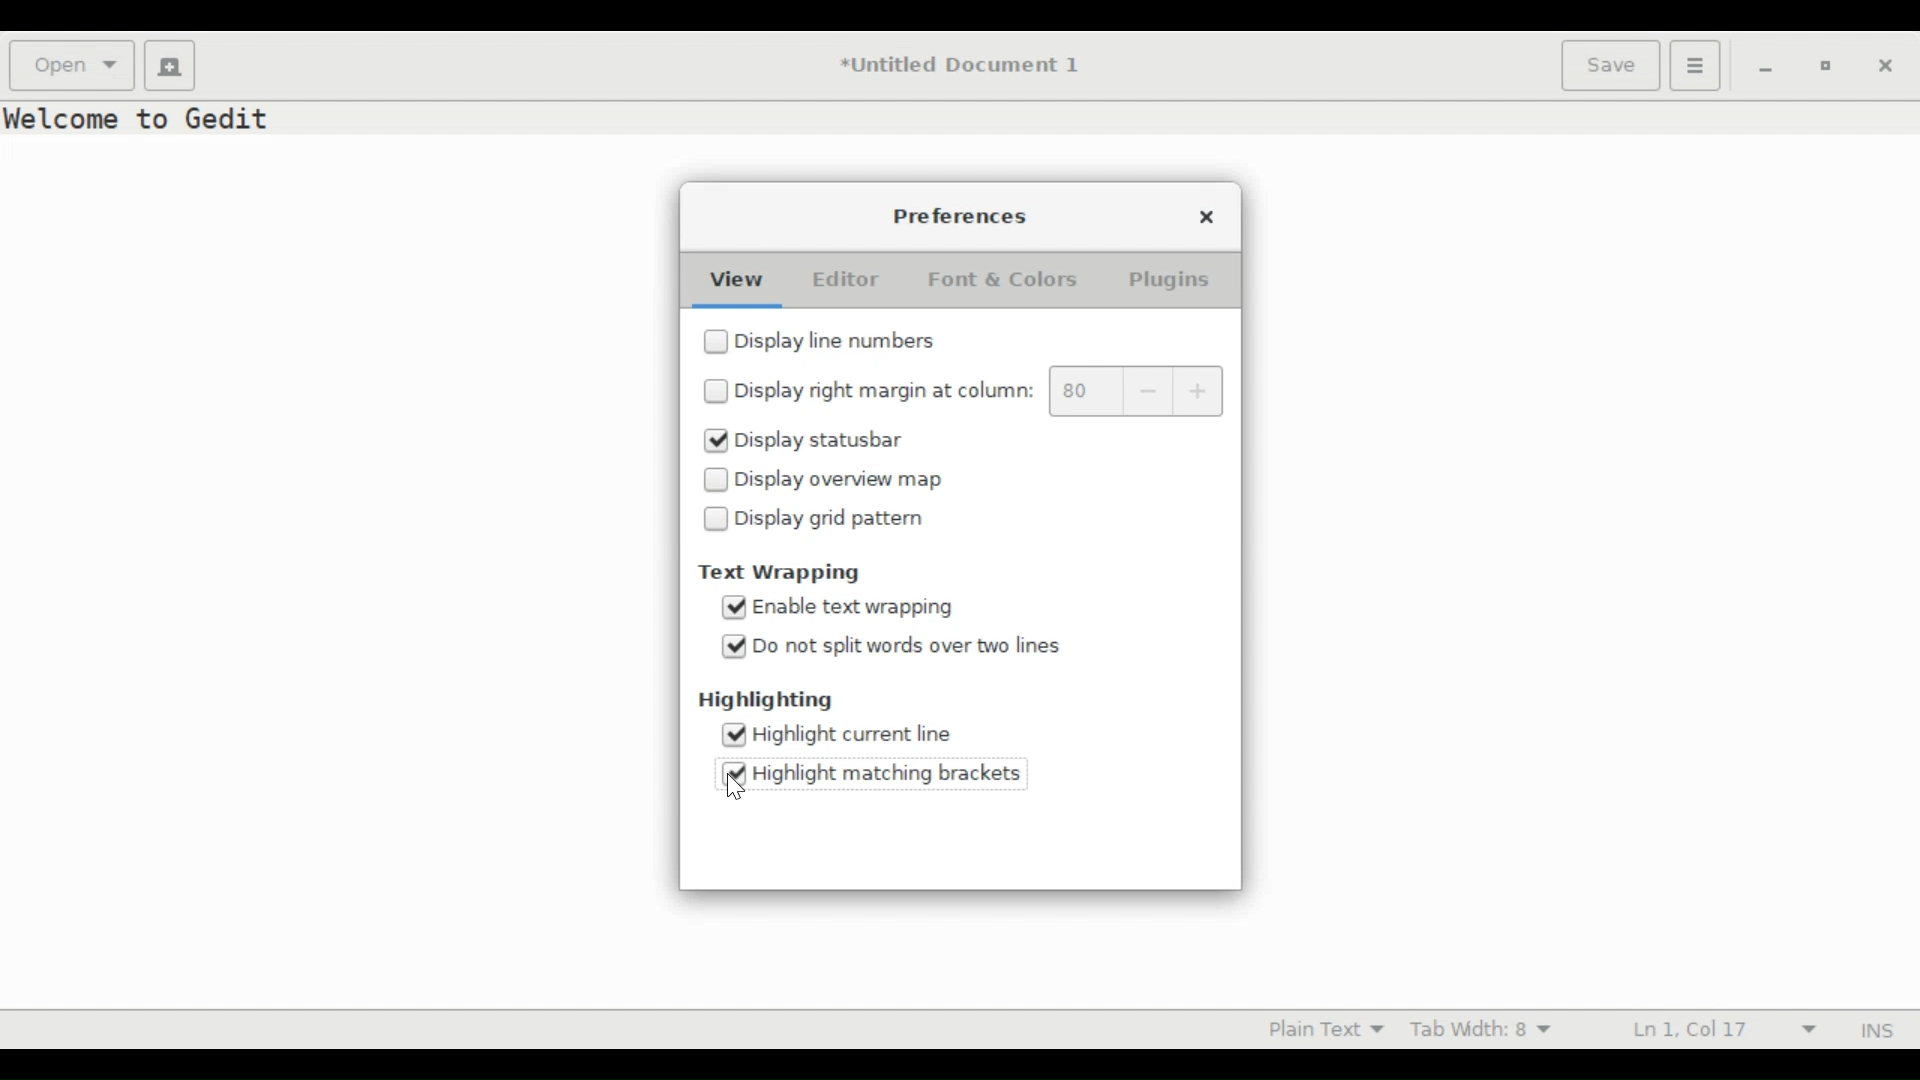 This screenshot has height=1080, width=1920. Describe the element at coordinates (1199, 392) in the screenshot. I see `increase` at that location.